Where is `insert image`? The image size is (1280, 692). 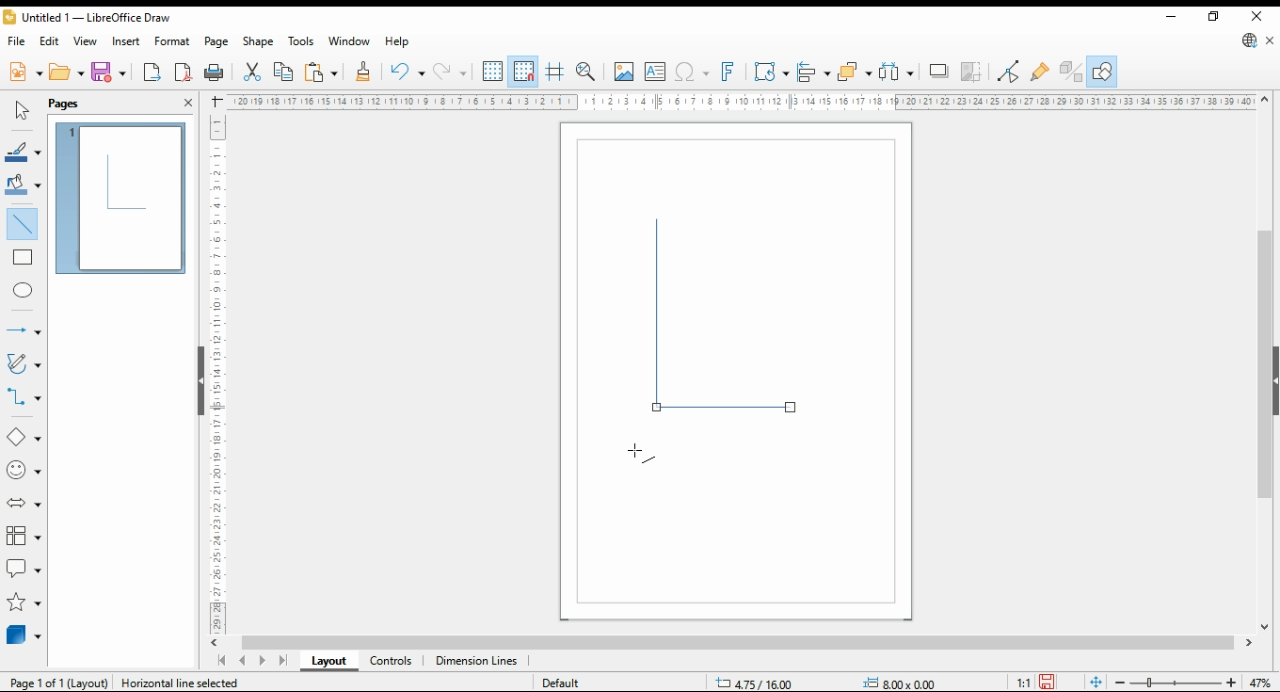
insert image is located at coordinates (623, 71).